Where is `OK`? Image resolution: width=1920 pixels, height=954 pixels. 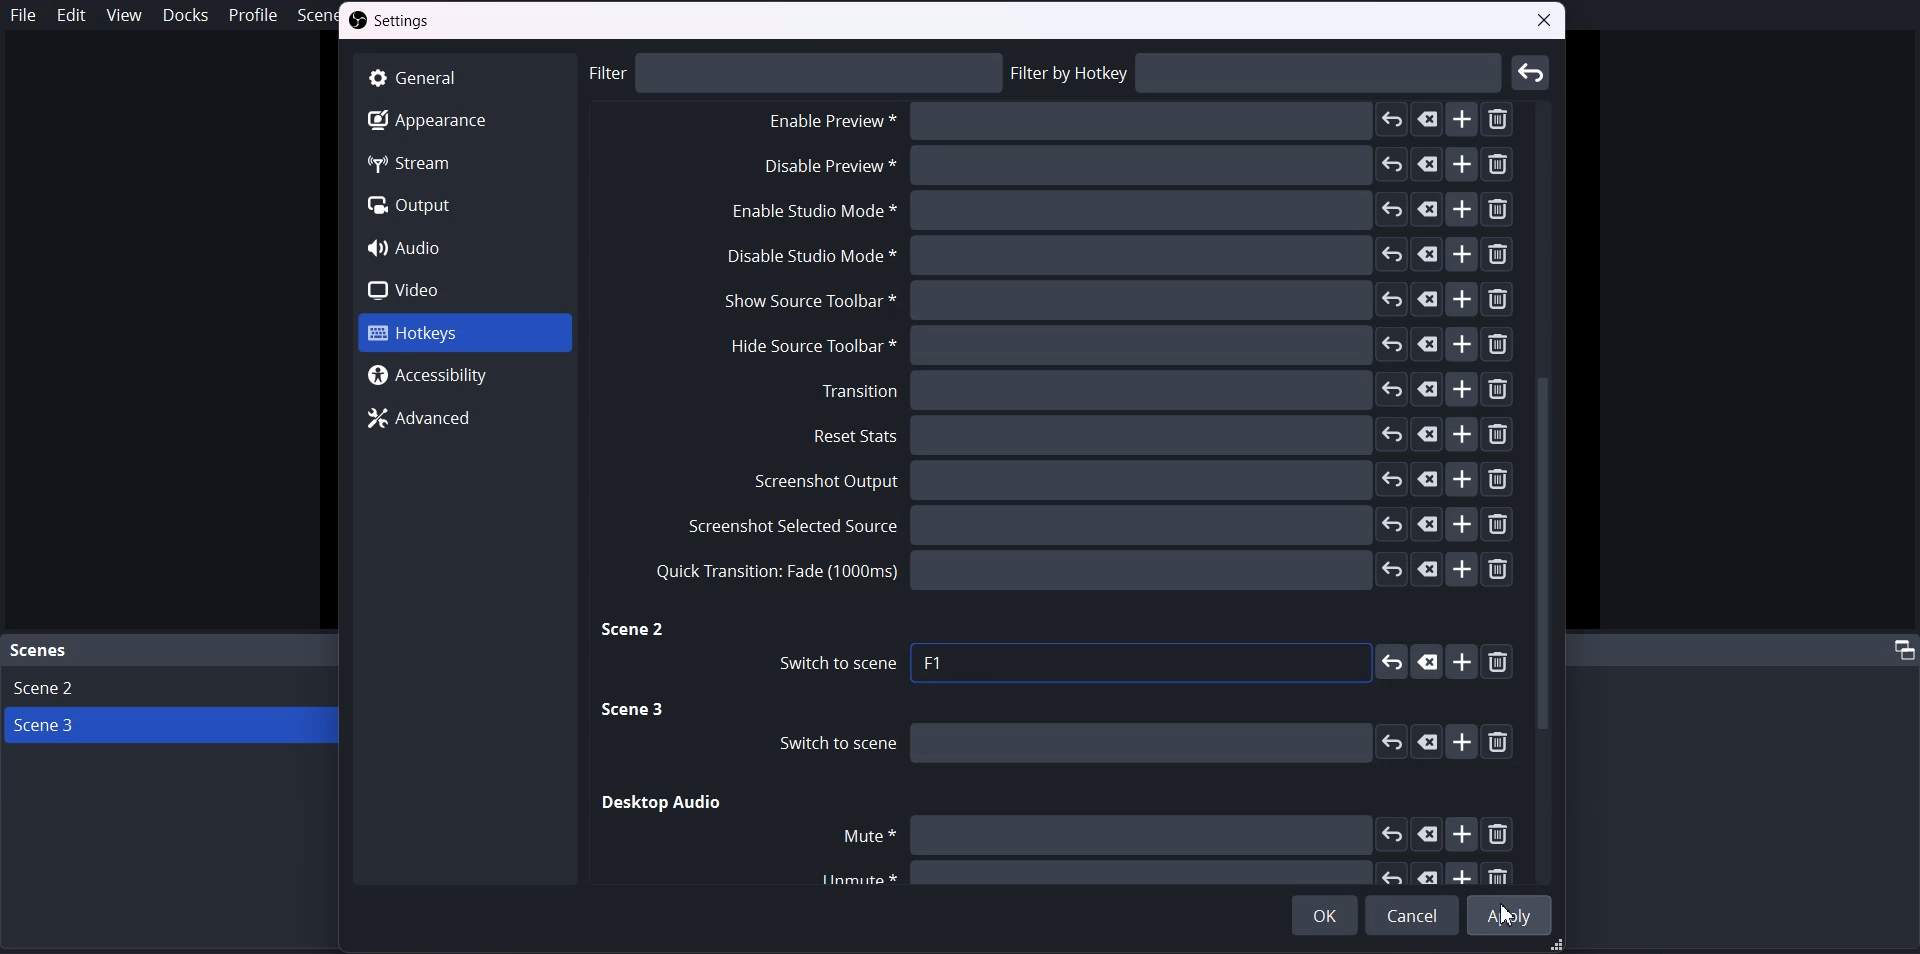 OK is located at coordinates (1325, 915).